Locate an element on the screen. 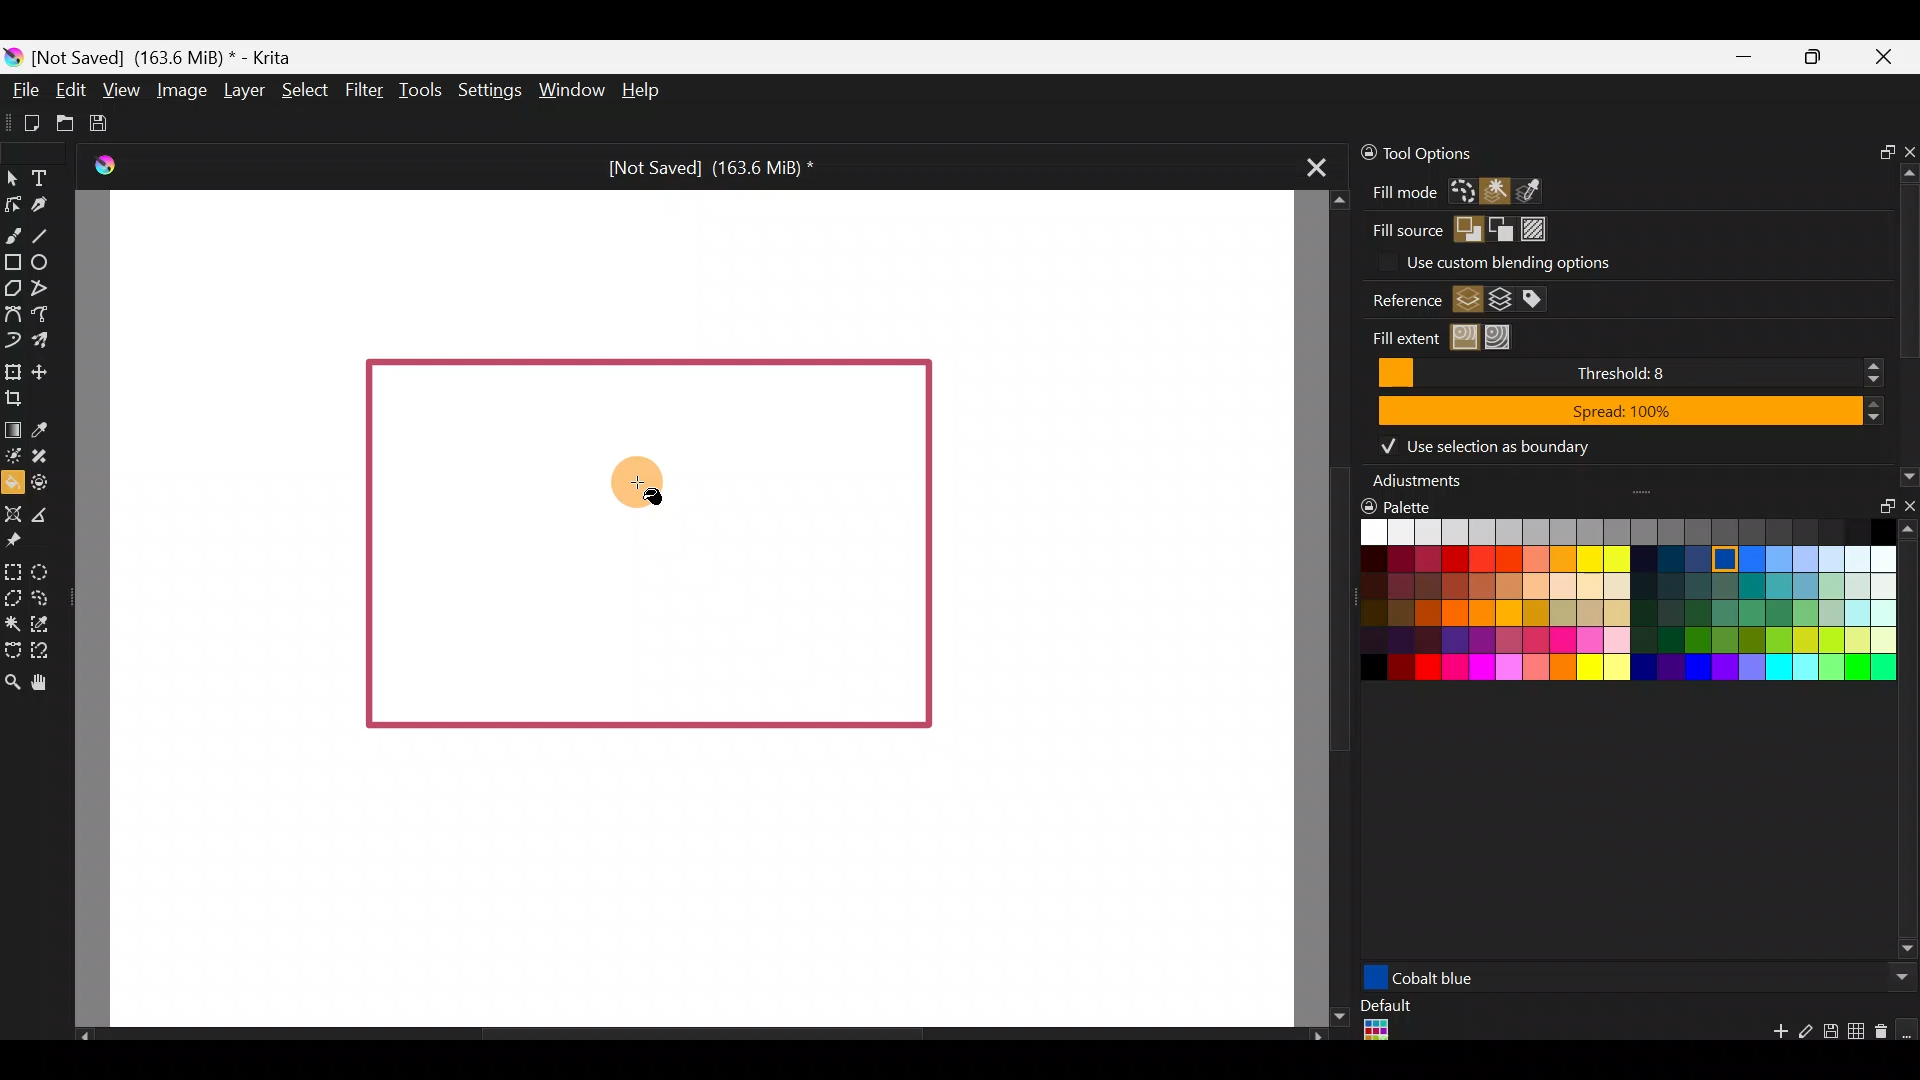 The height and width of the screenshot is (1080, 1920). Ellipse tool is located at coordinates (47, 261).